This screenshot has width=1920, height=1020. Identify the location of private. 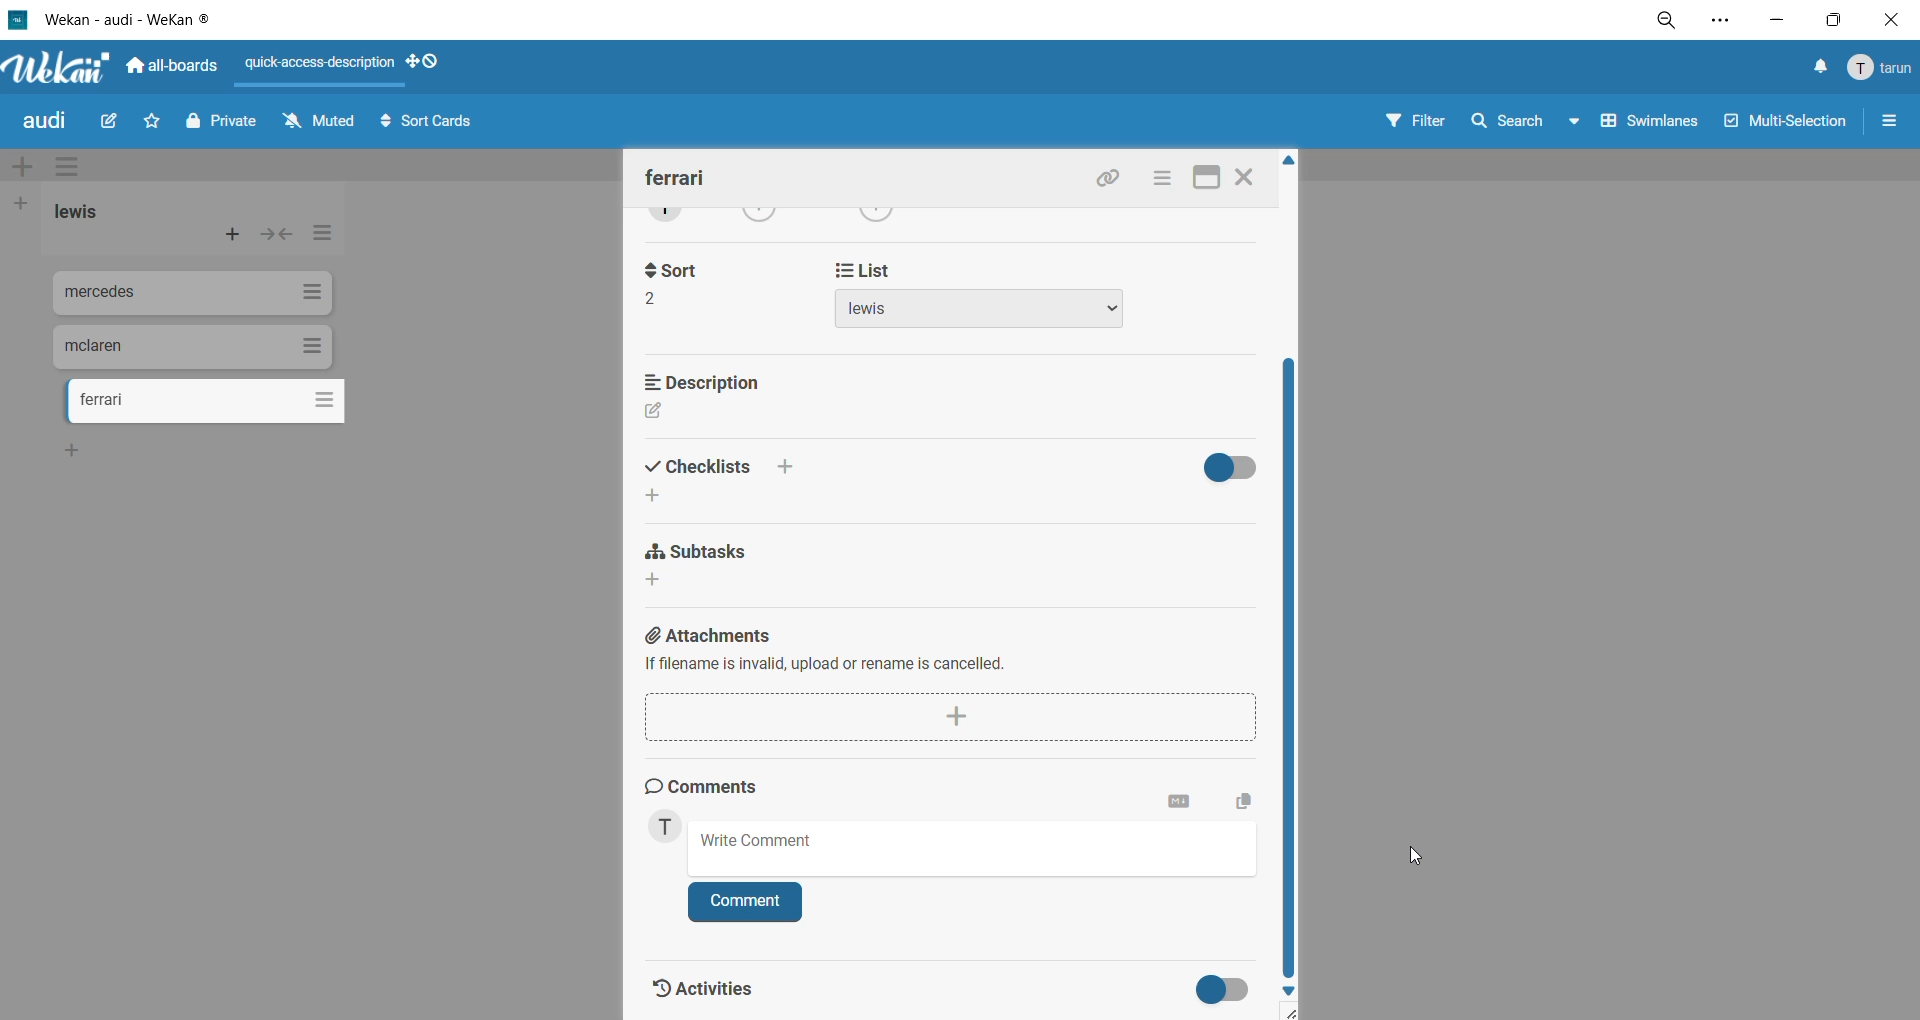
(221, 127).